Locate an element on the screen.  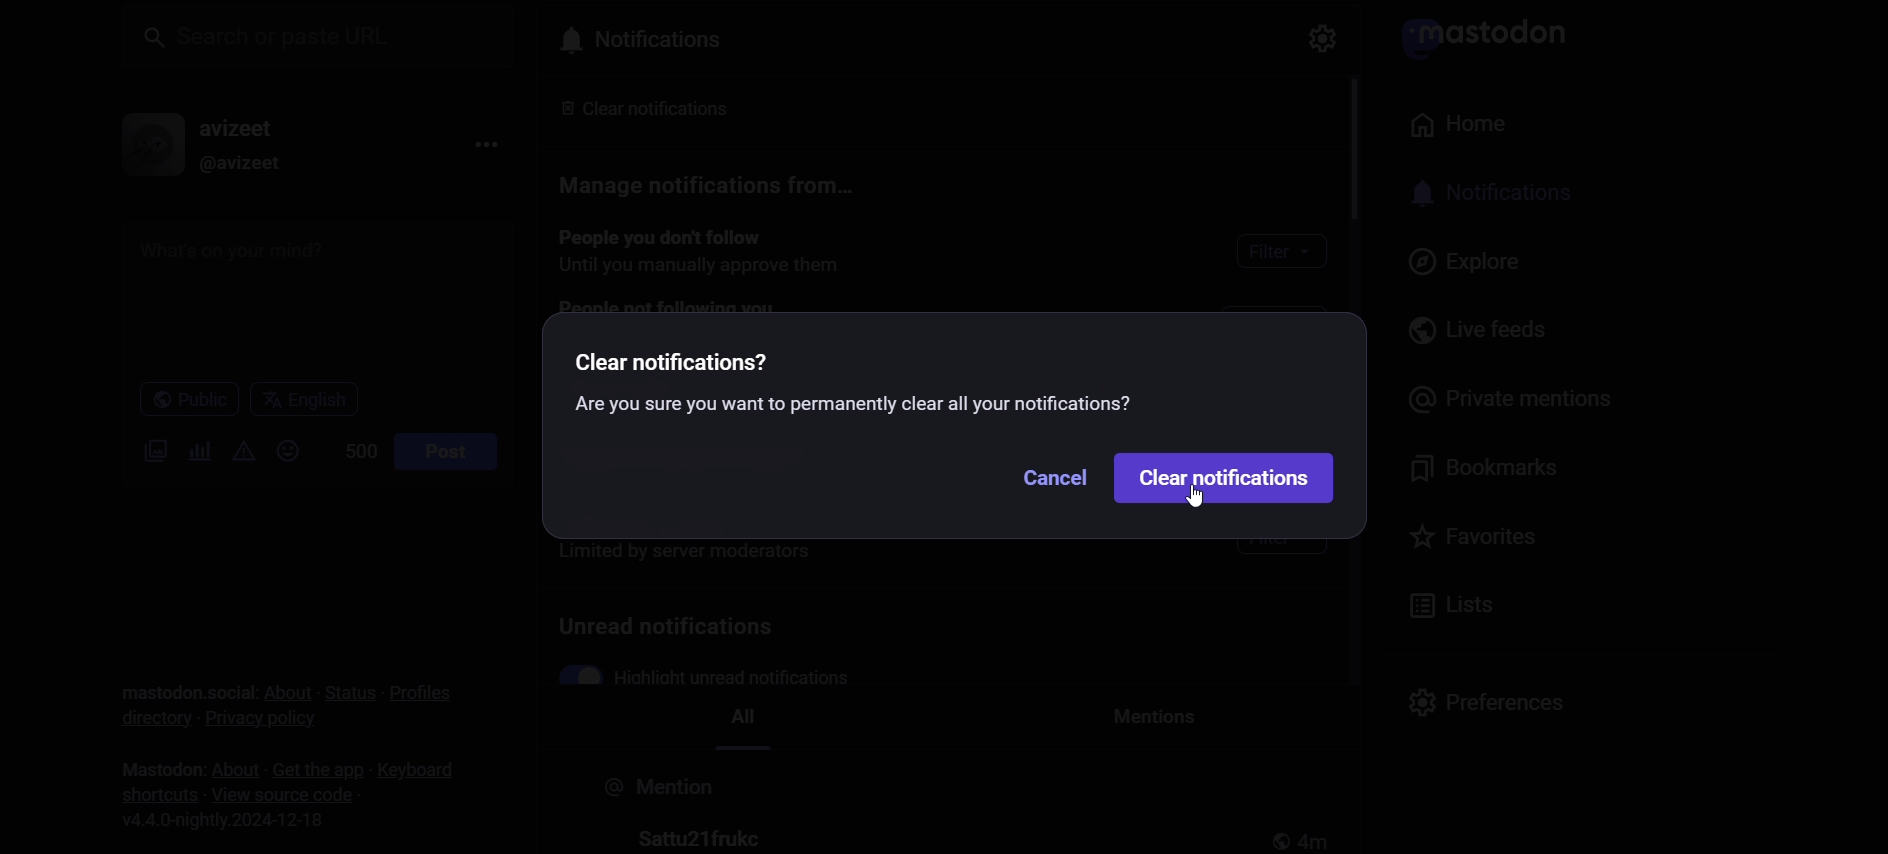
Clear Notification is located at coordinates (1223, 477).